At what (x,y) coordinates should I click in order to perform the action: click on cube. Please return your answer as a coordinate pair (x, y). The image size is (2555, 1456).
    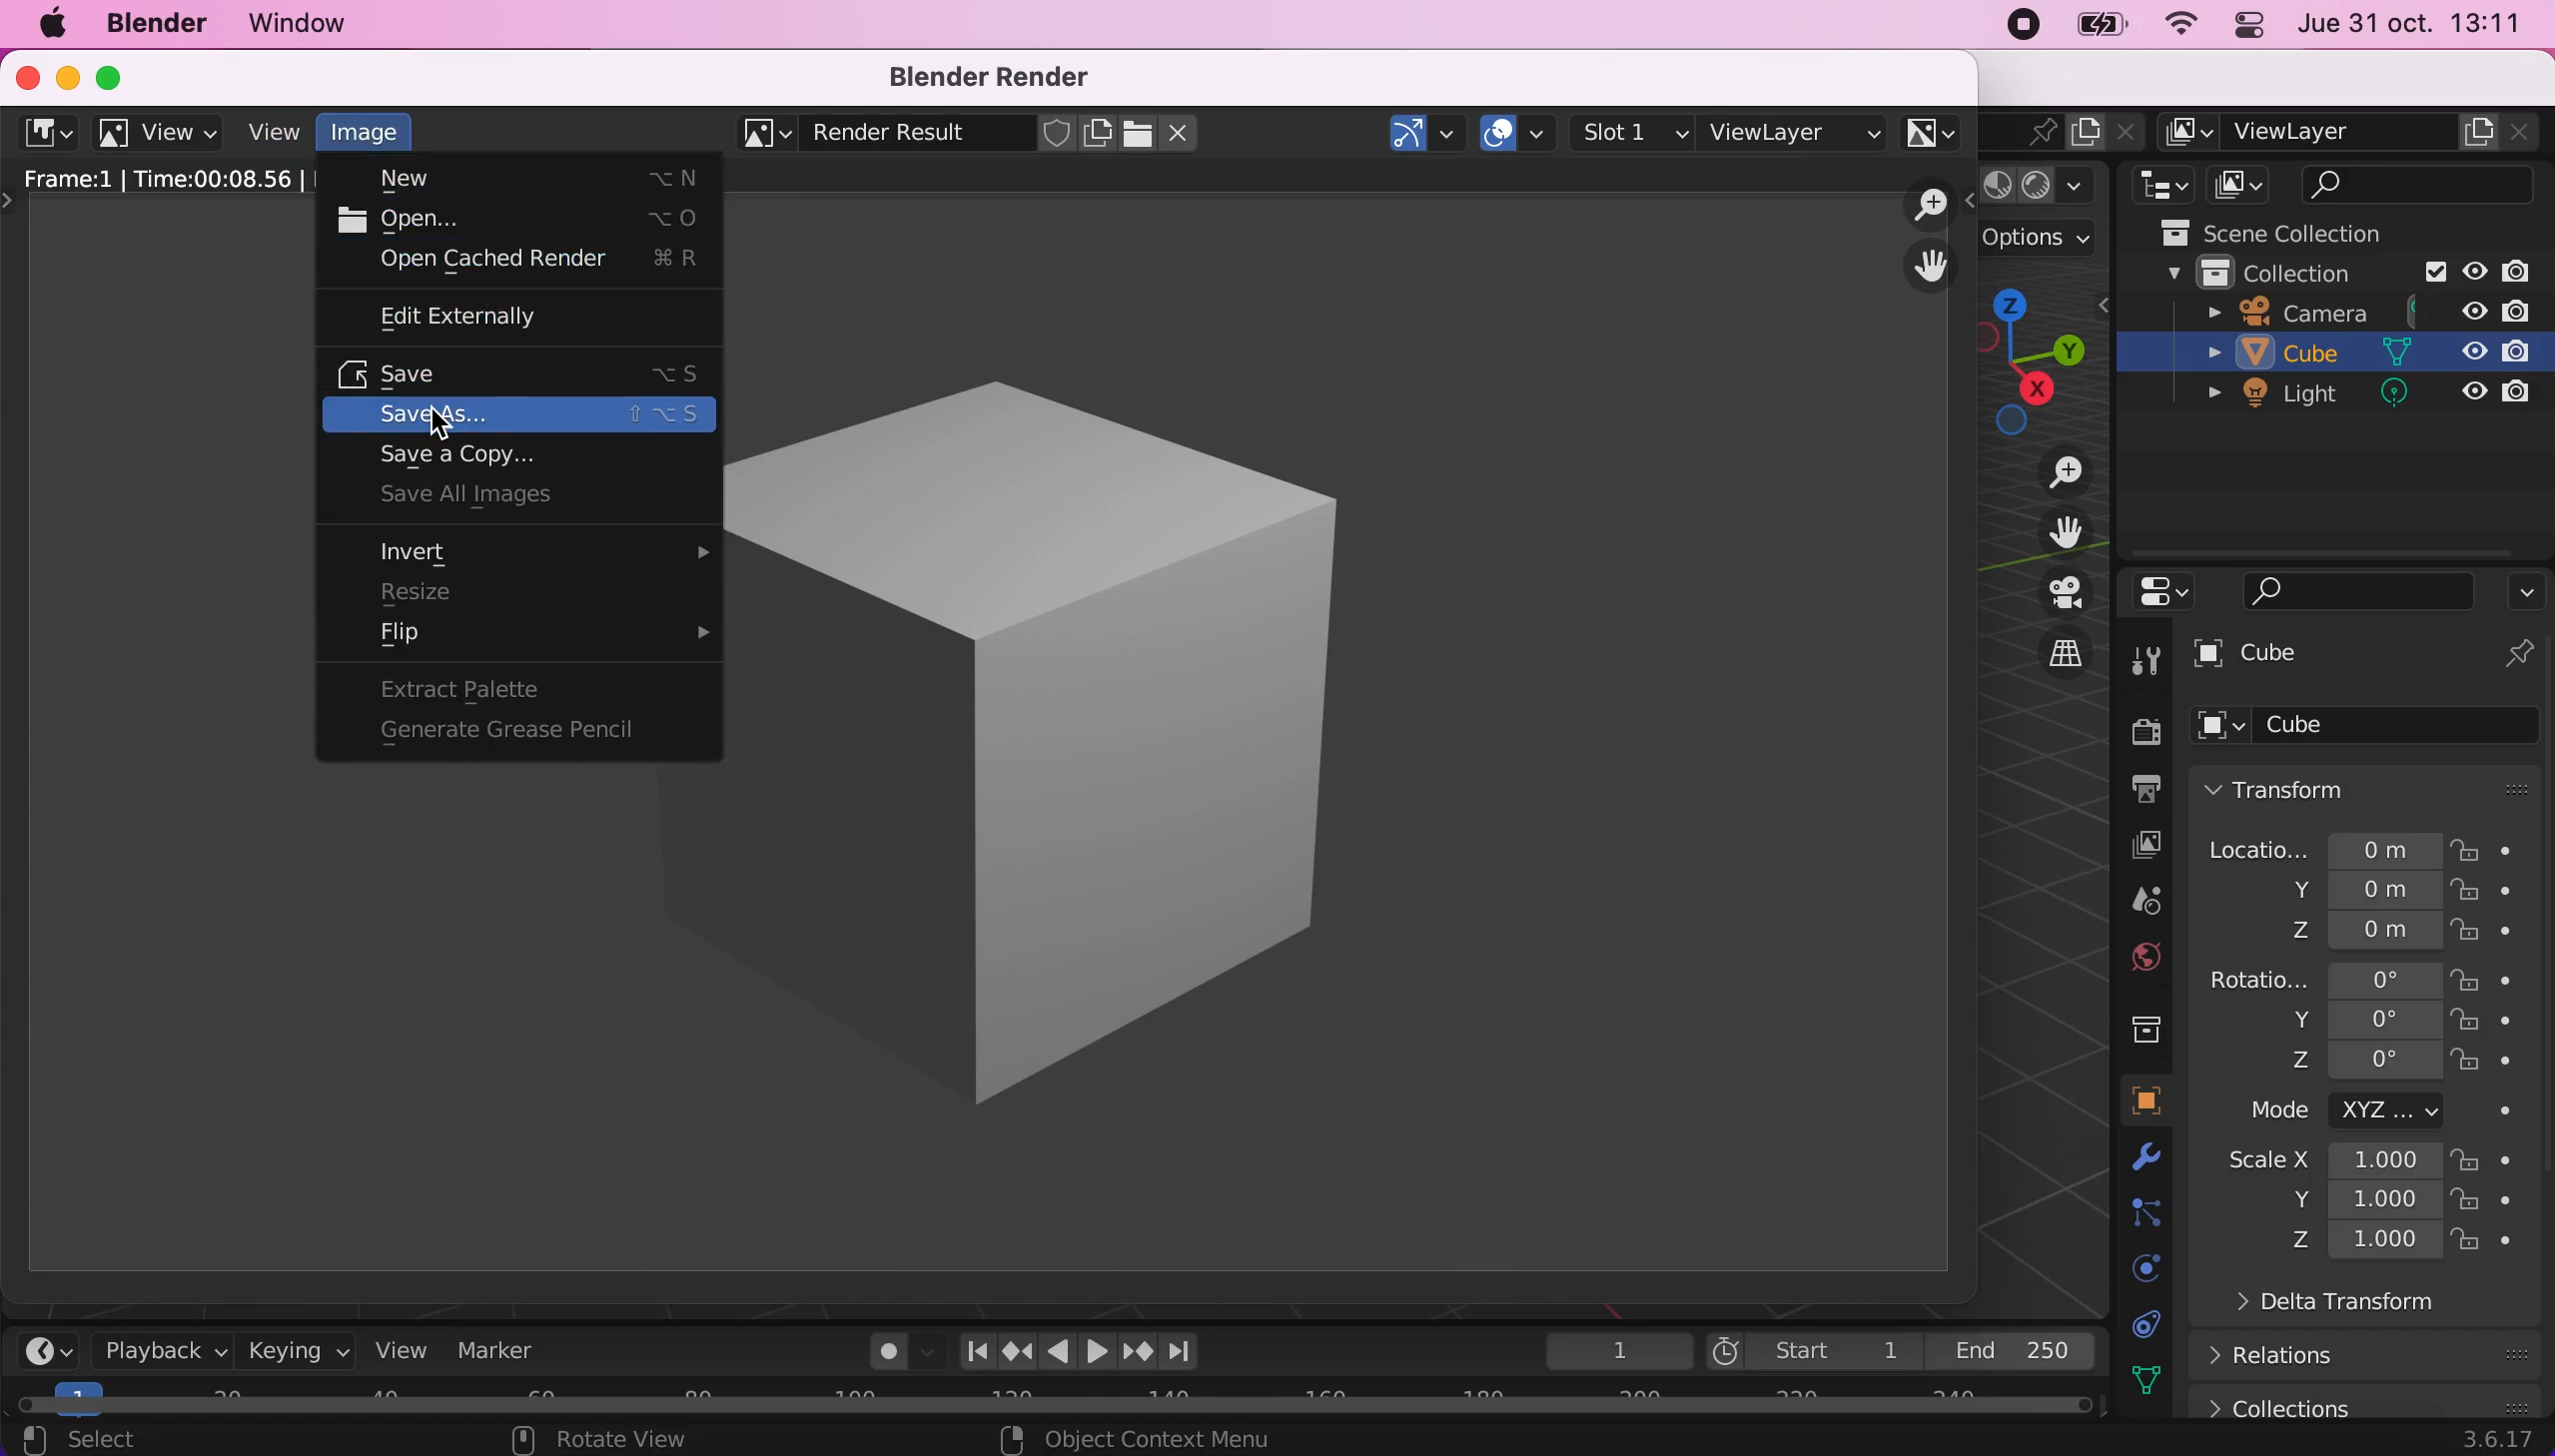
    Looking at the image, I should click on (2370, 656).